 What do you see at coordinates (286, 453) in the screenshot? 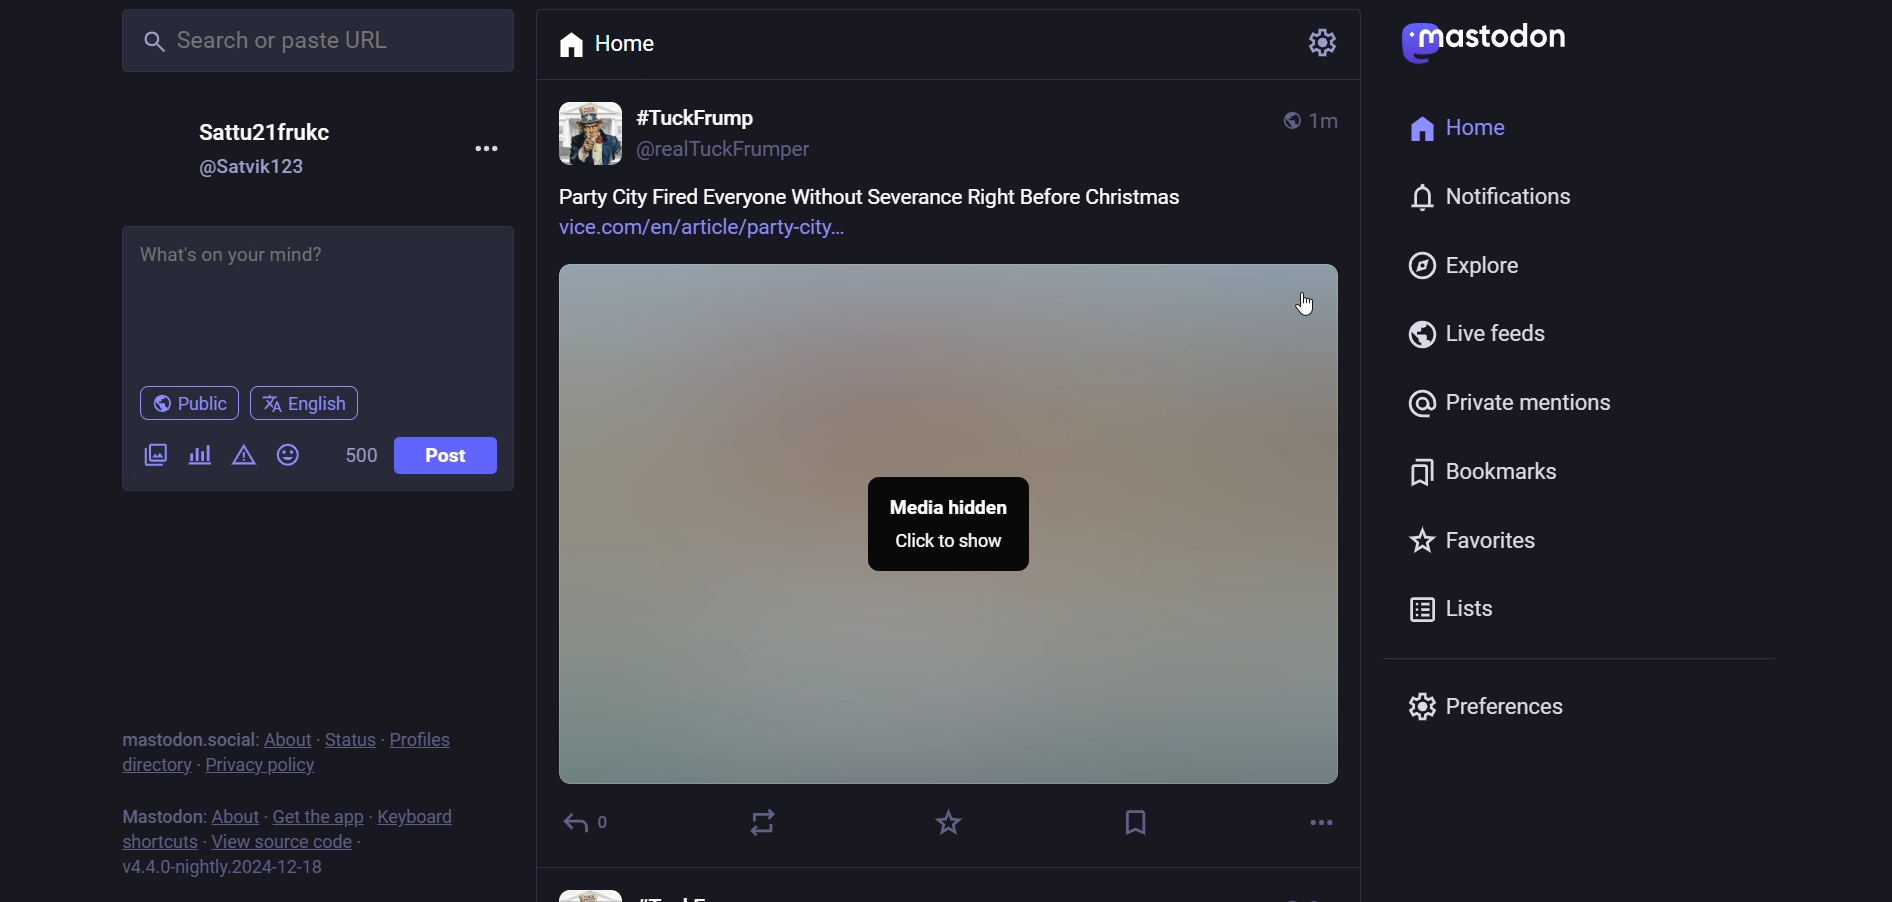
I see `add emoji` at bounding box center [286, 453].